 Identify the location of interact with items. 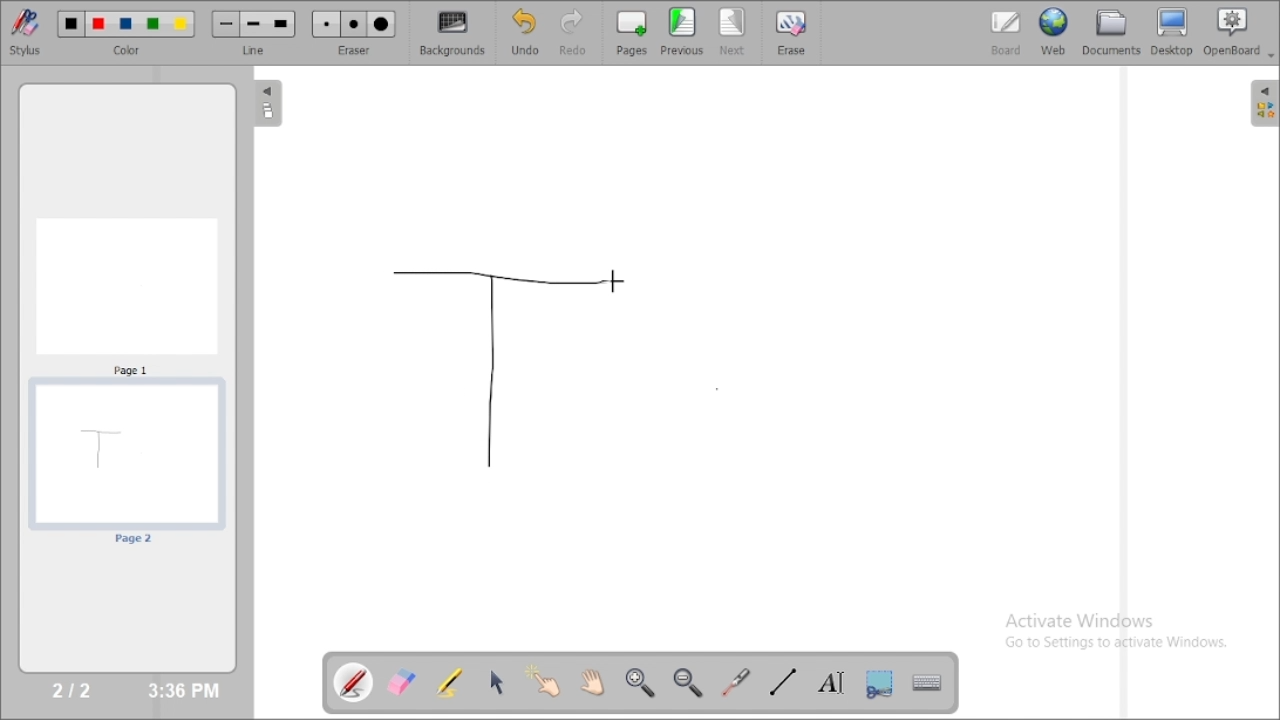
(545, 681).